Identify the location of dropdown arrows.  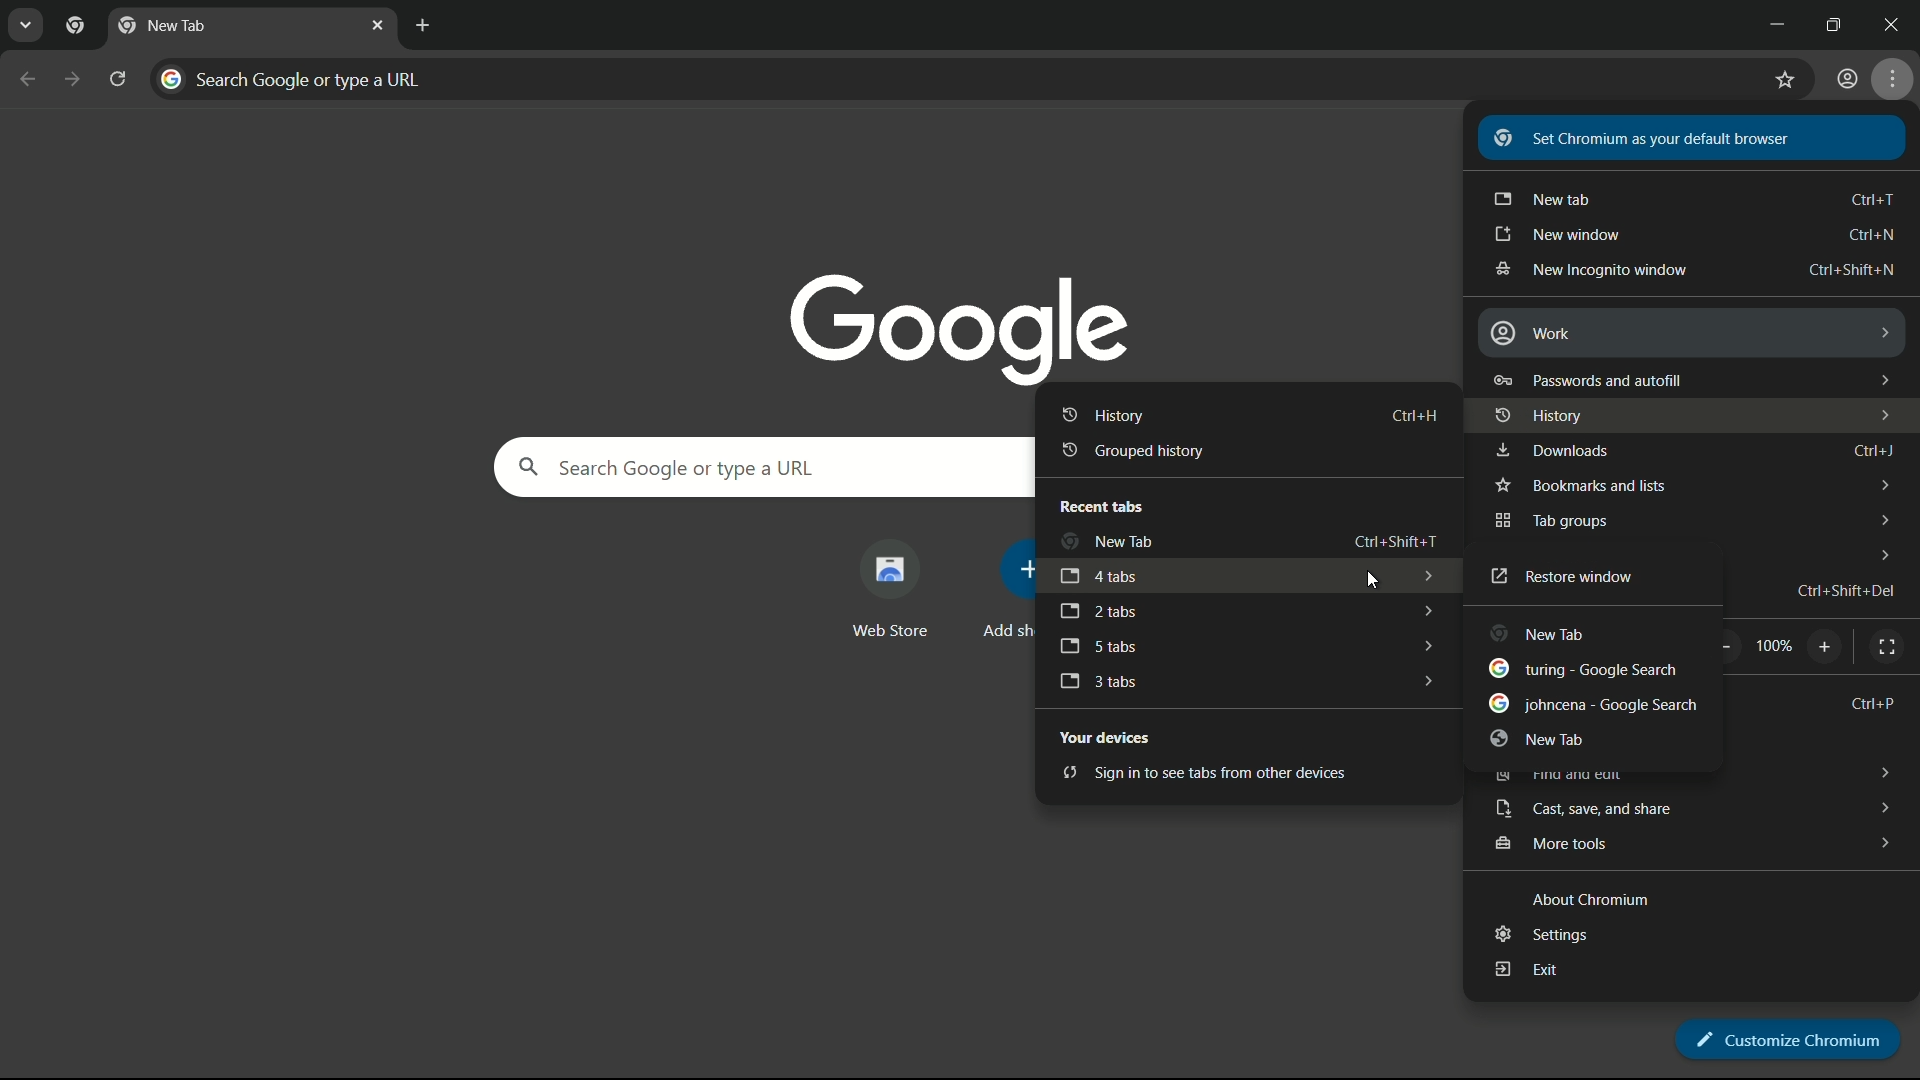
(1883, 484).